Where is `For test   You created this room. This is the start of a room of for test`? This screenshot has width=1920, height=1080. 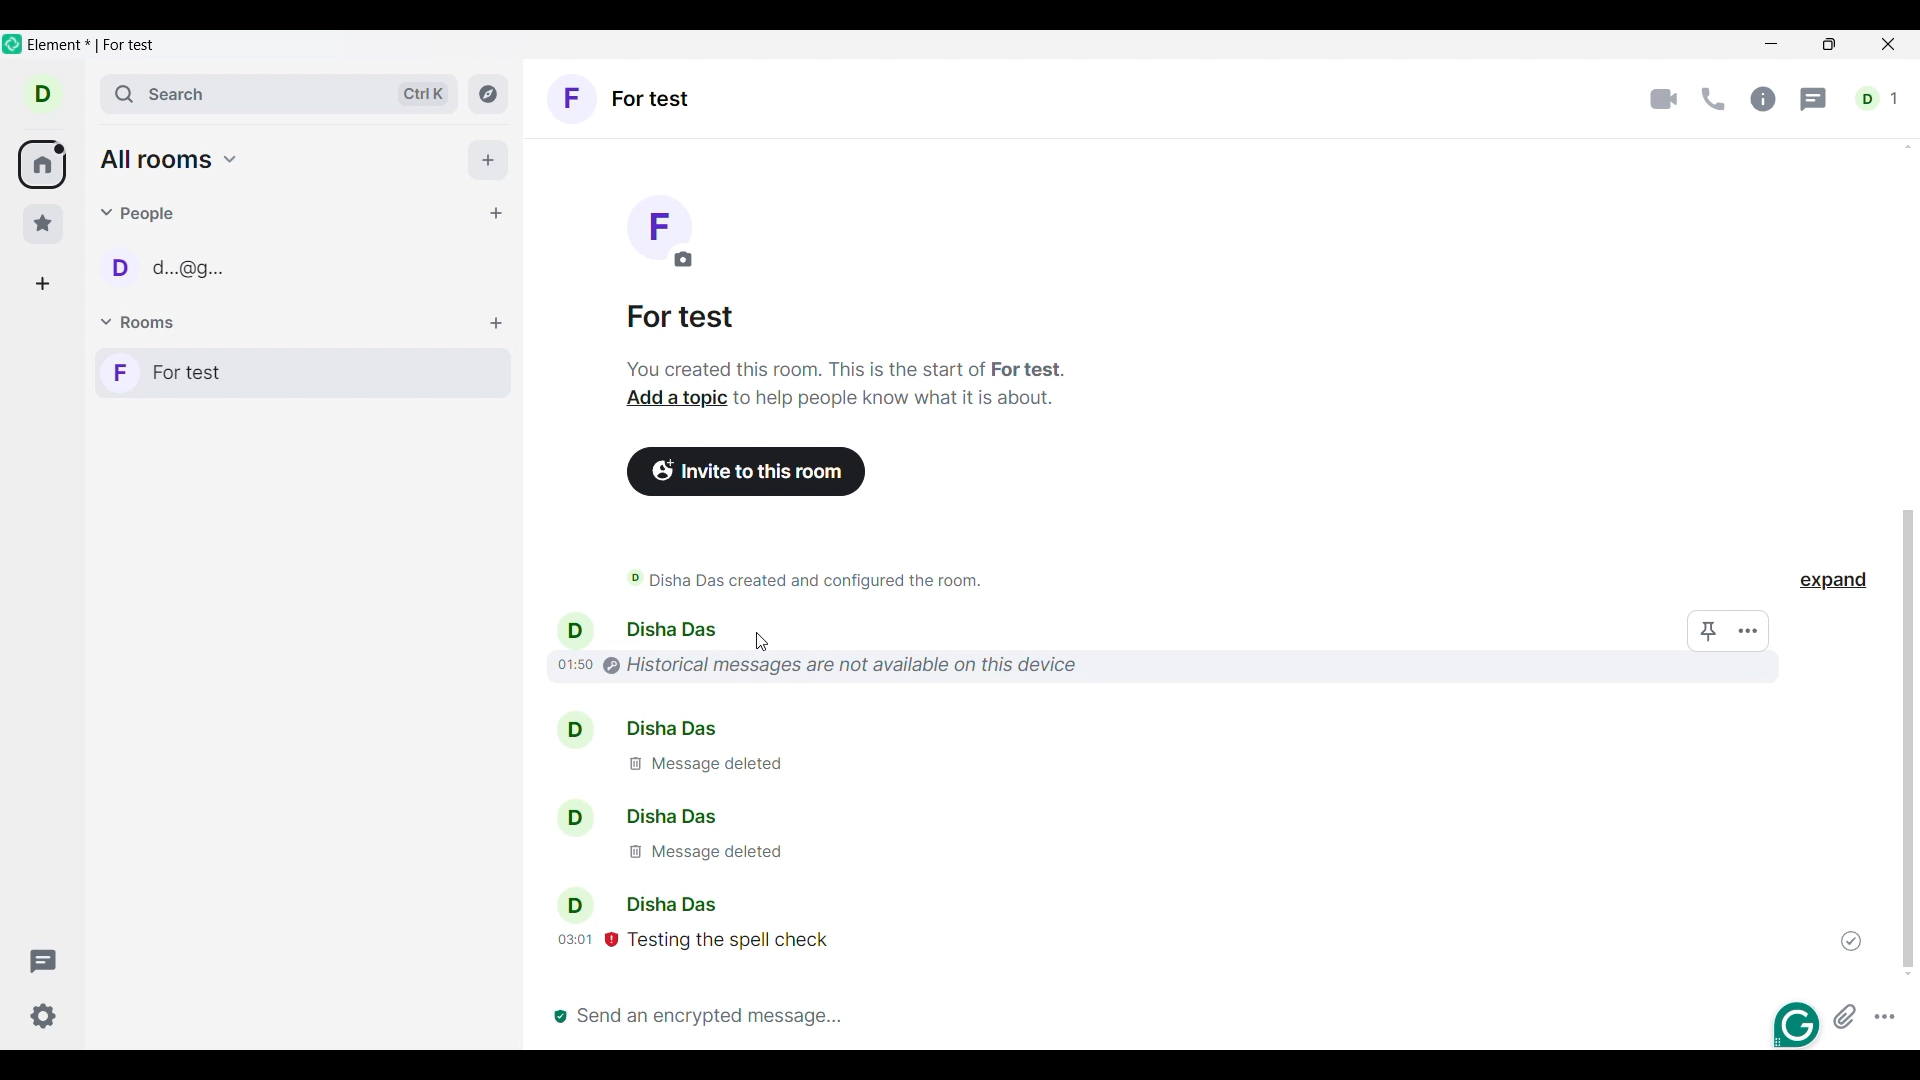
For test   You created this room. This is the start of a room of for test is located at coordinates (846, 340).